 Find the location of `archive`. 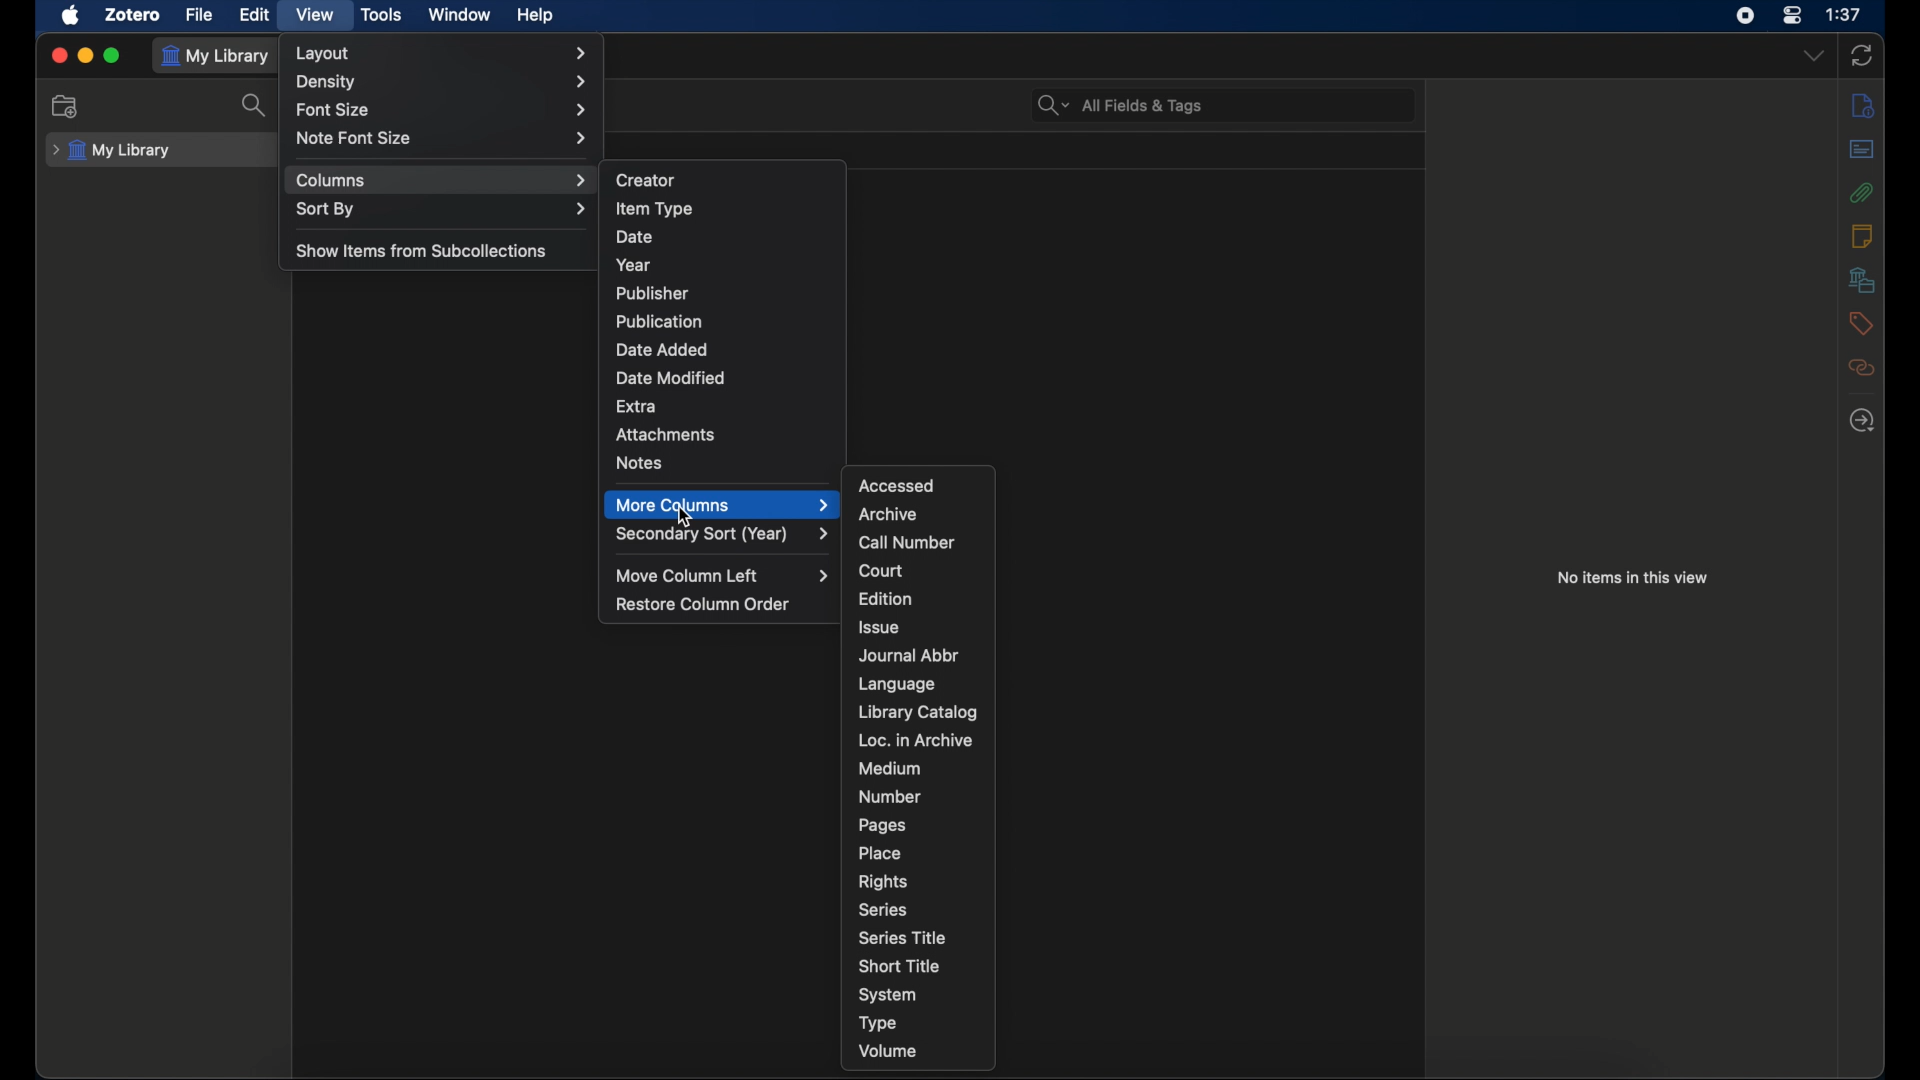

archive is located at coordinates (887, 515).